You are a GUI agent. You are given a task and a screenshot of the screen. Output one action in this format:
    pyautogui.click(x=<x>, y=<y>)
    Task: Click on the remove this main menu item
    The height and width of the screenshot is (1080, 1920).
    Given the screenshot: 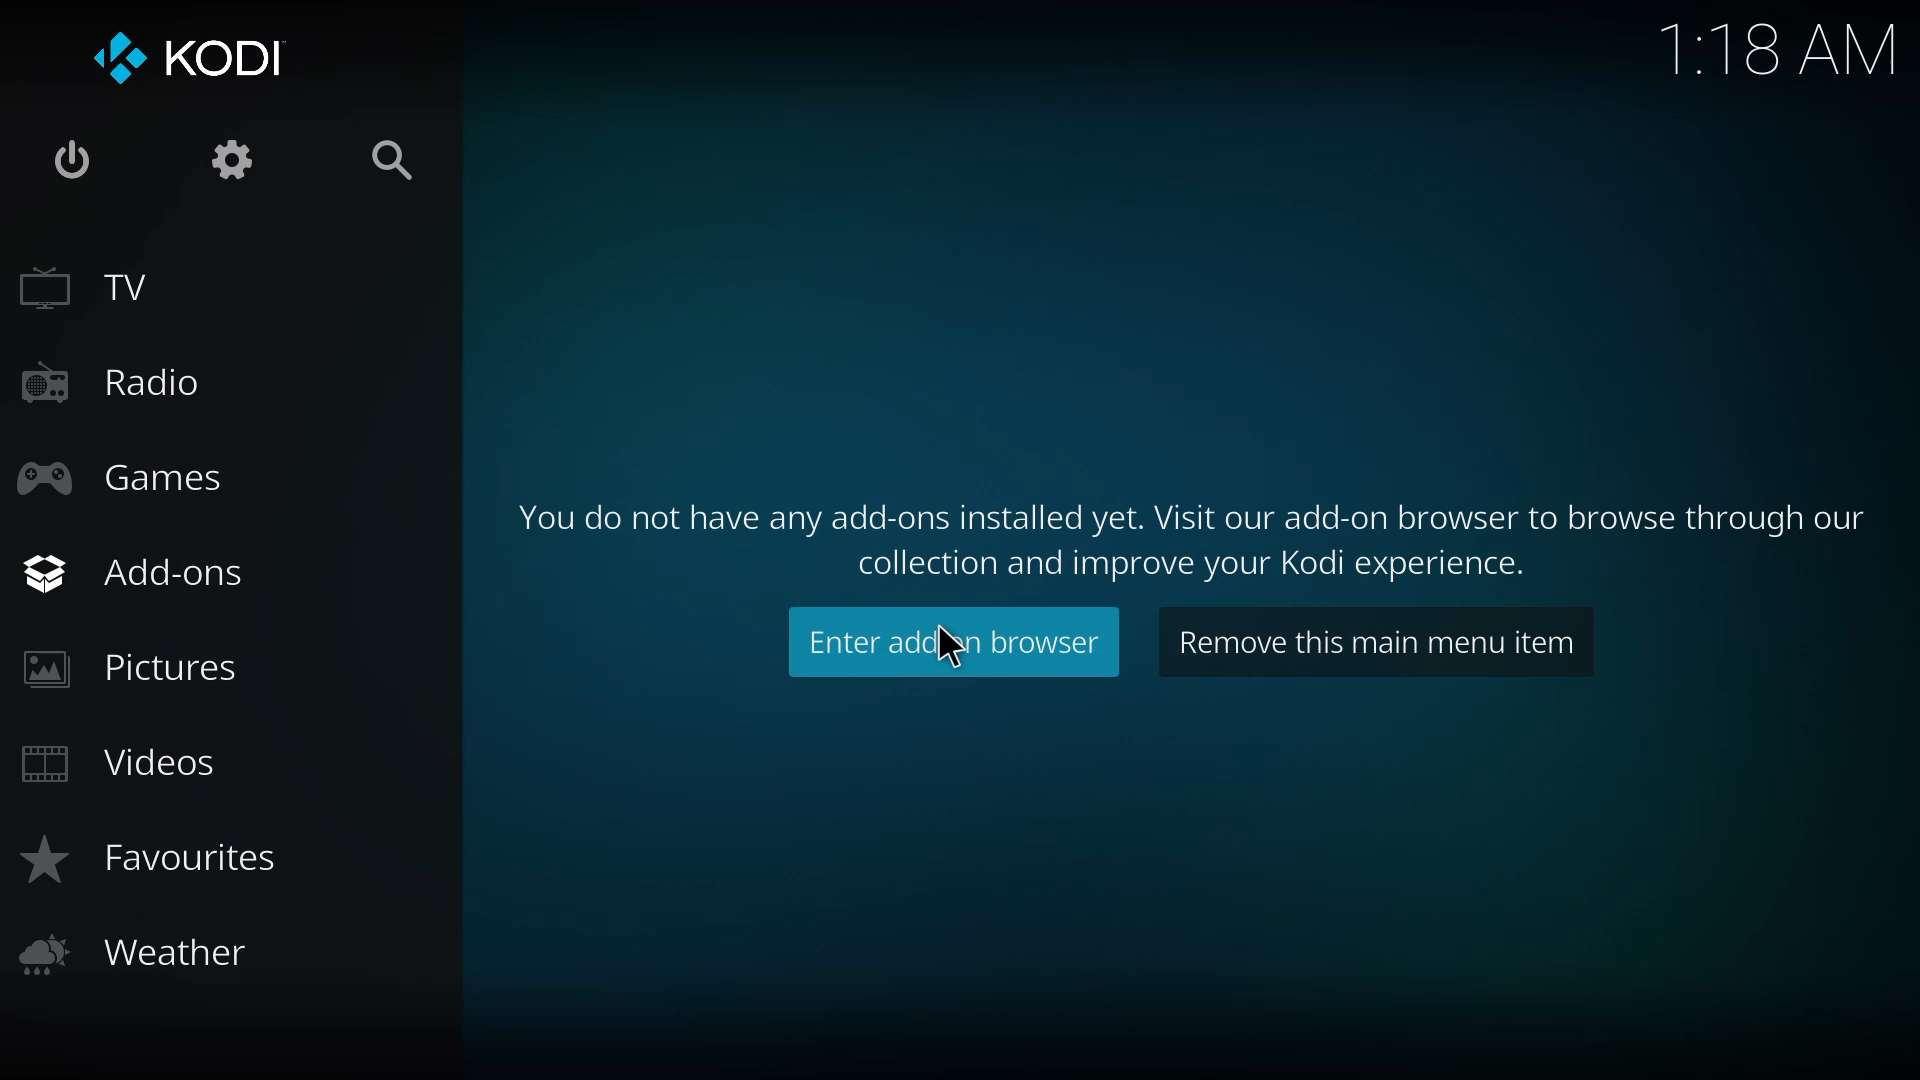 What is the action you would take?
    pyautogui.click(x=1375, y=643)
    